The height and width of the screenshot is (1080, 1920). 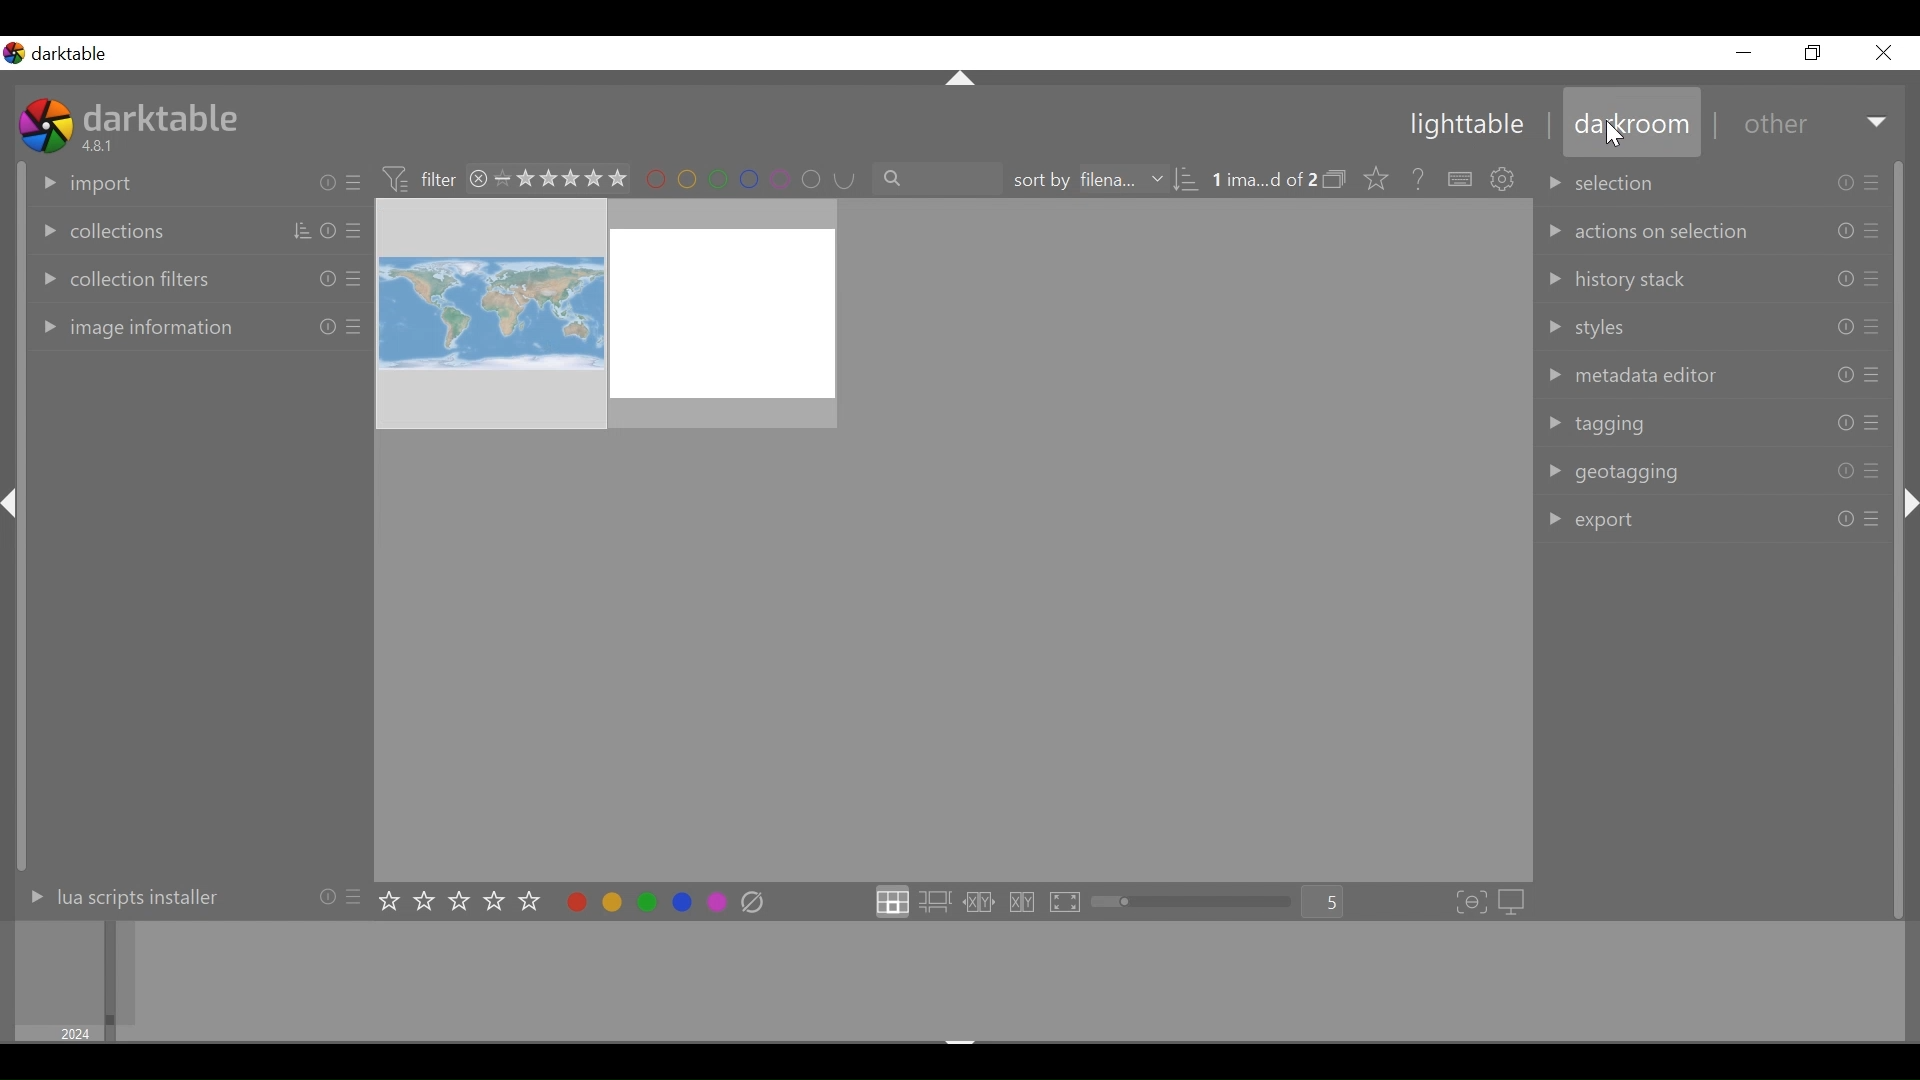 I want to click on range filtering, so click(x=547, y=180).